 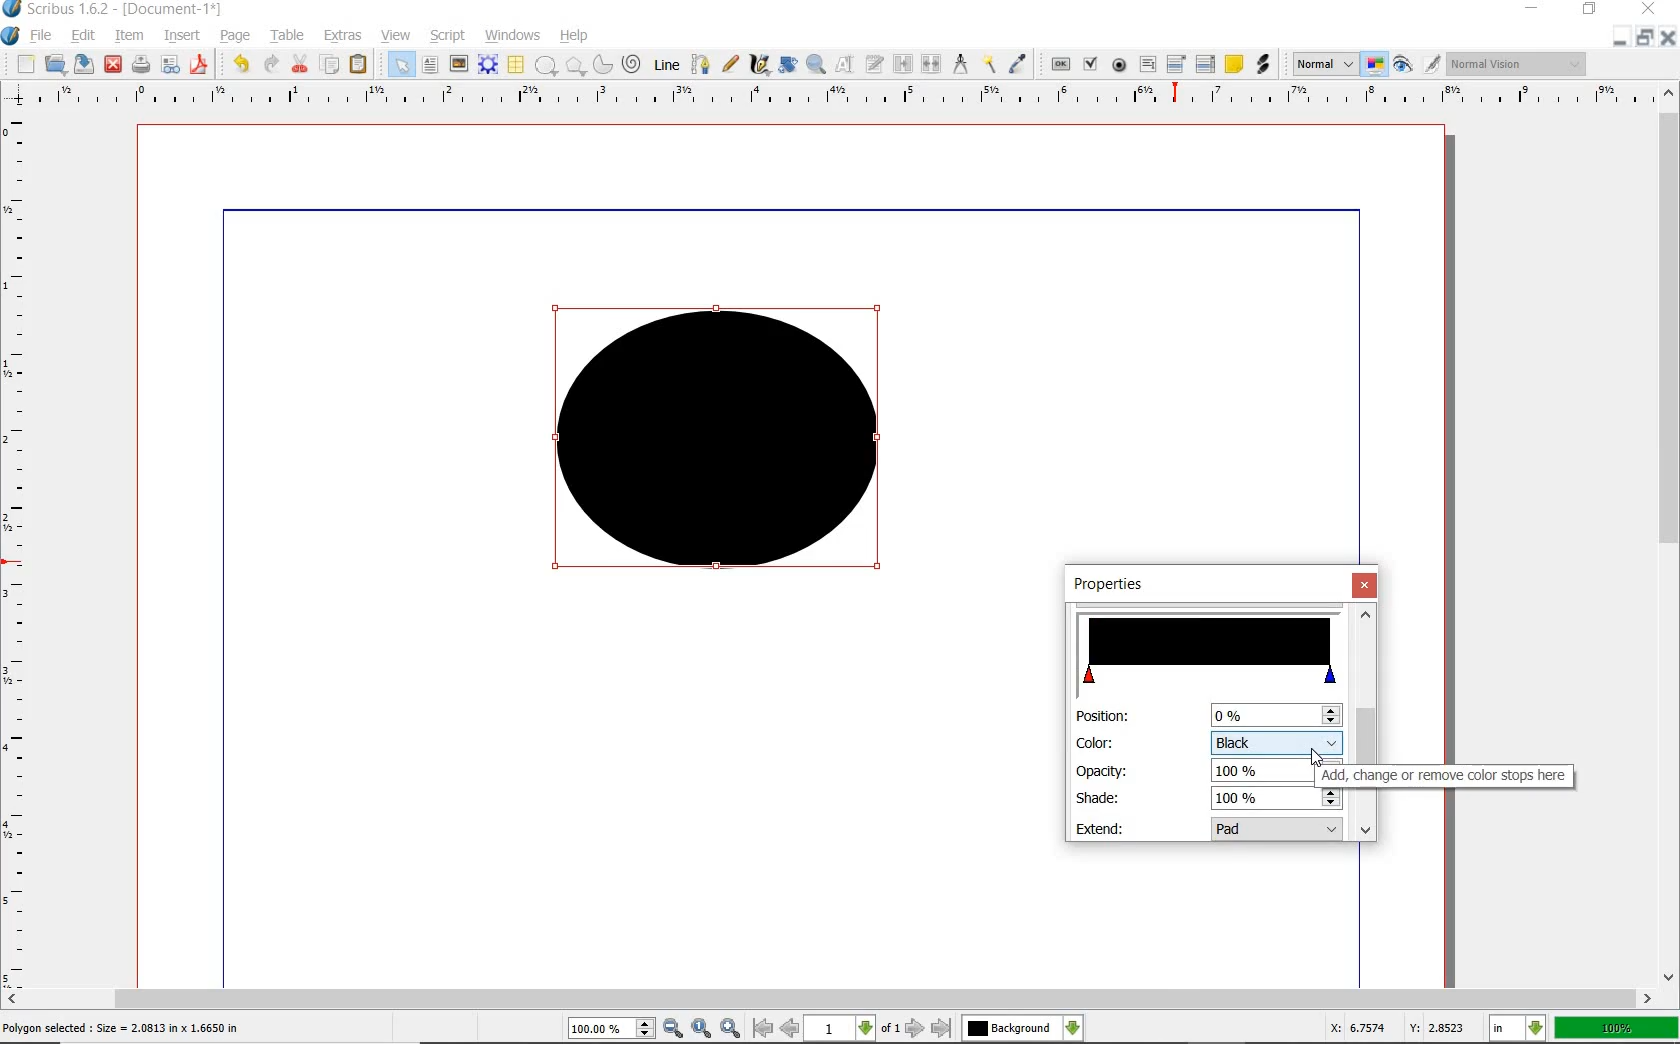 I want to click on first, so click(x=762, y=1028).